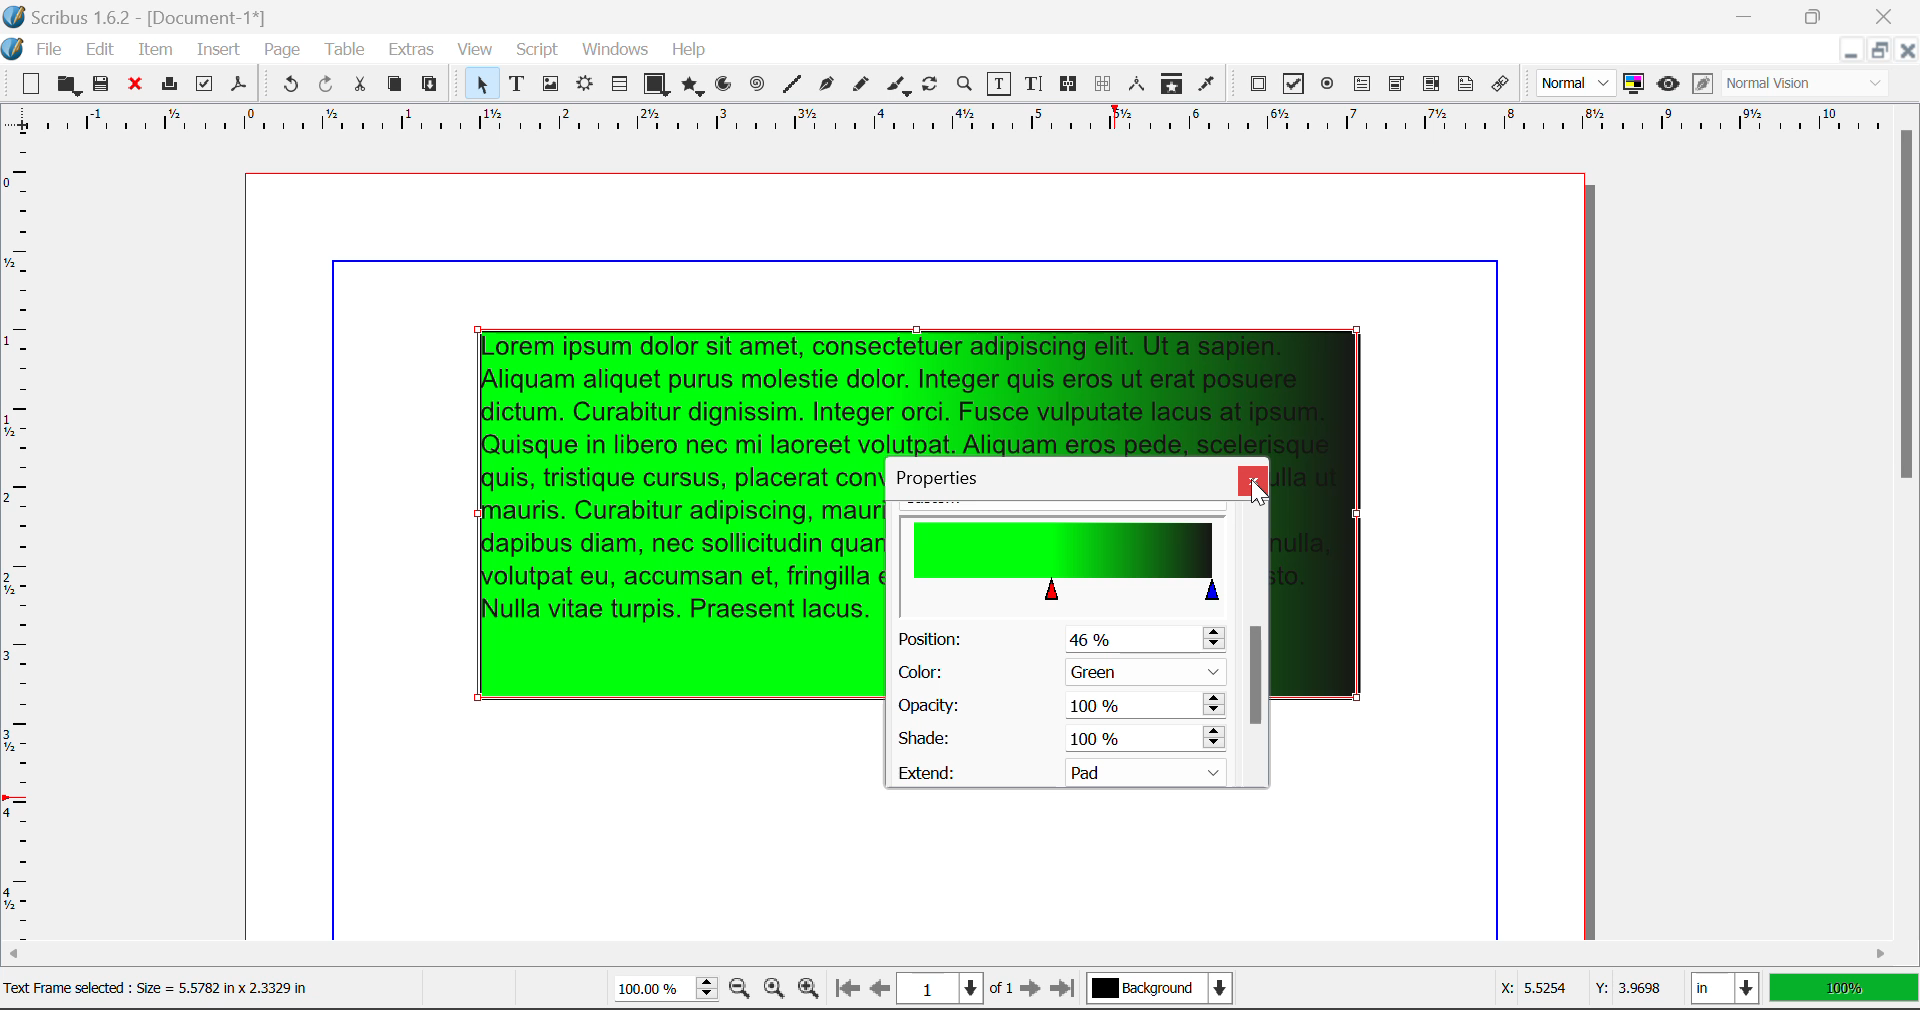  What do you see at coordinates (216, 53) in the screenshot?
I see `Insert` at bounding box center [216, 53].